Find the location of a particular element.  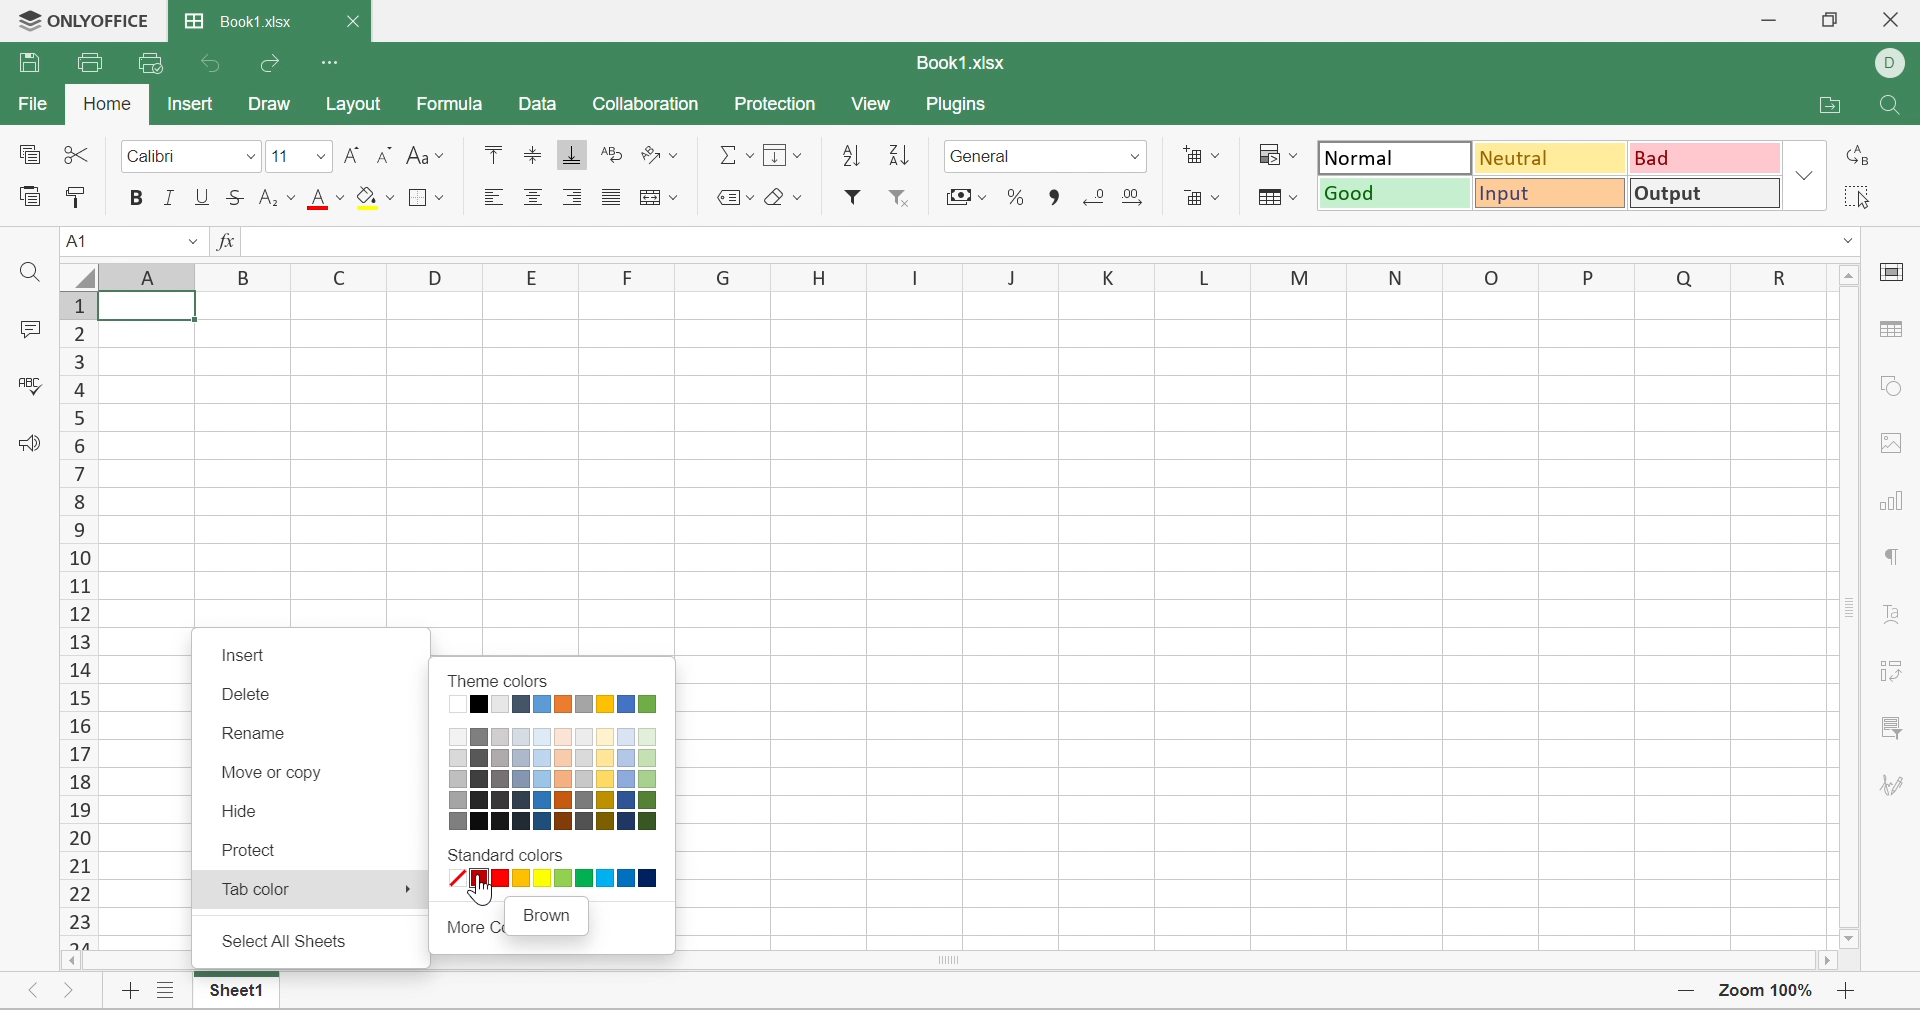

Restore down is located at coordinates (1831, 19).